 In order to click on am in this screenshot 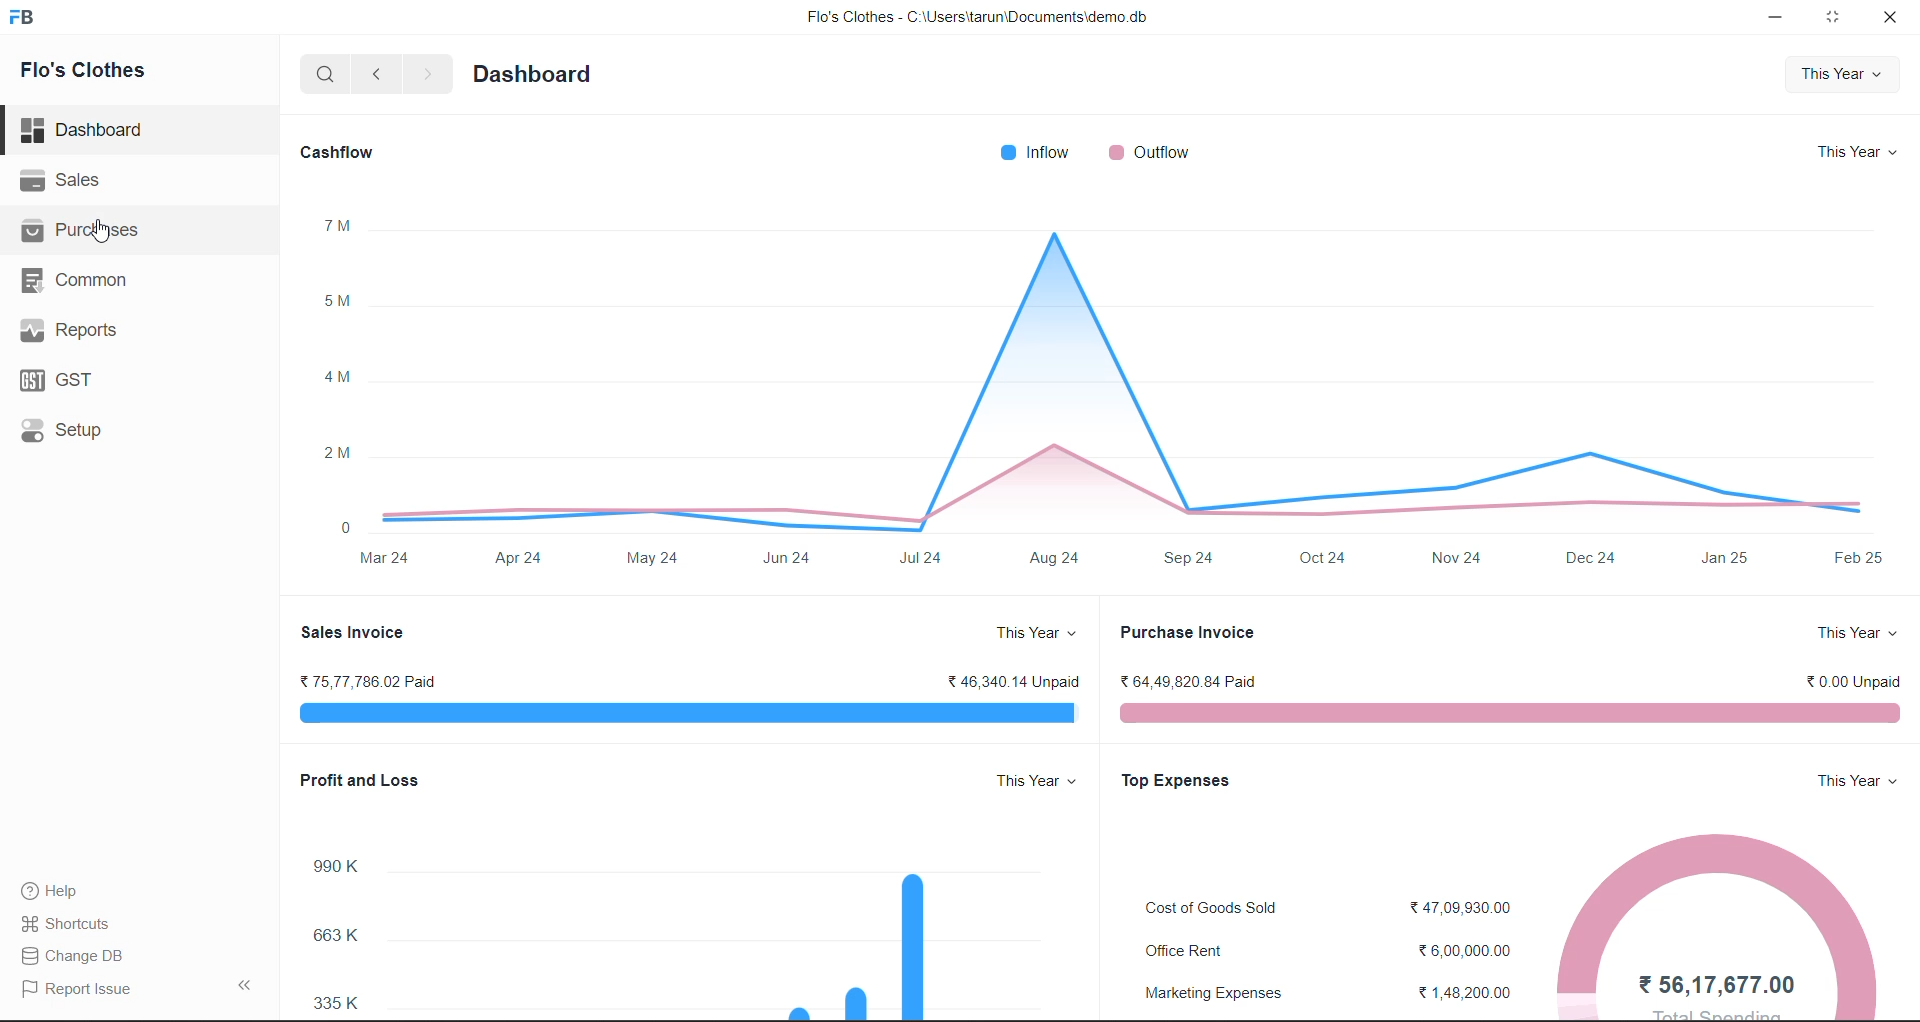, I will do `click(340, 377)`.